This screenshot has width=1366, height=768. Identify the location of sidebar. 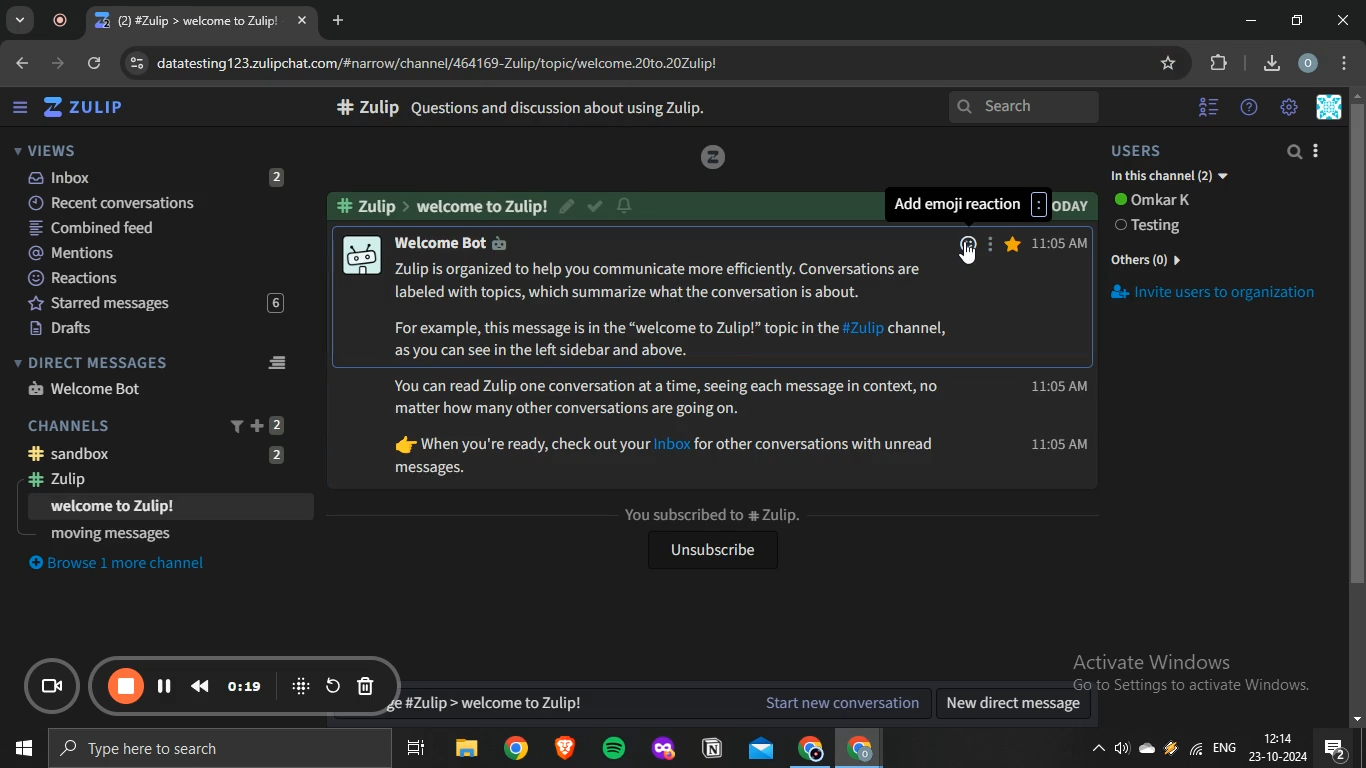
(20, 108).